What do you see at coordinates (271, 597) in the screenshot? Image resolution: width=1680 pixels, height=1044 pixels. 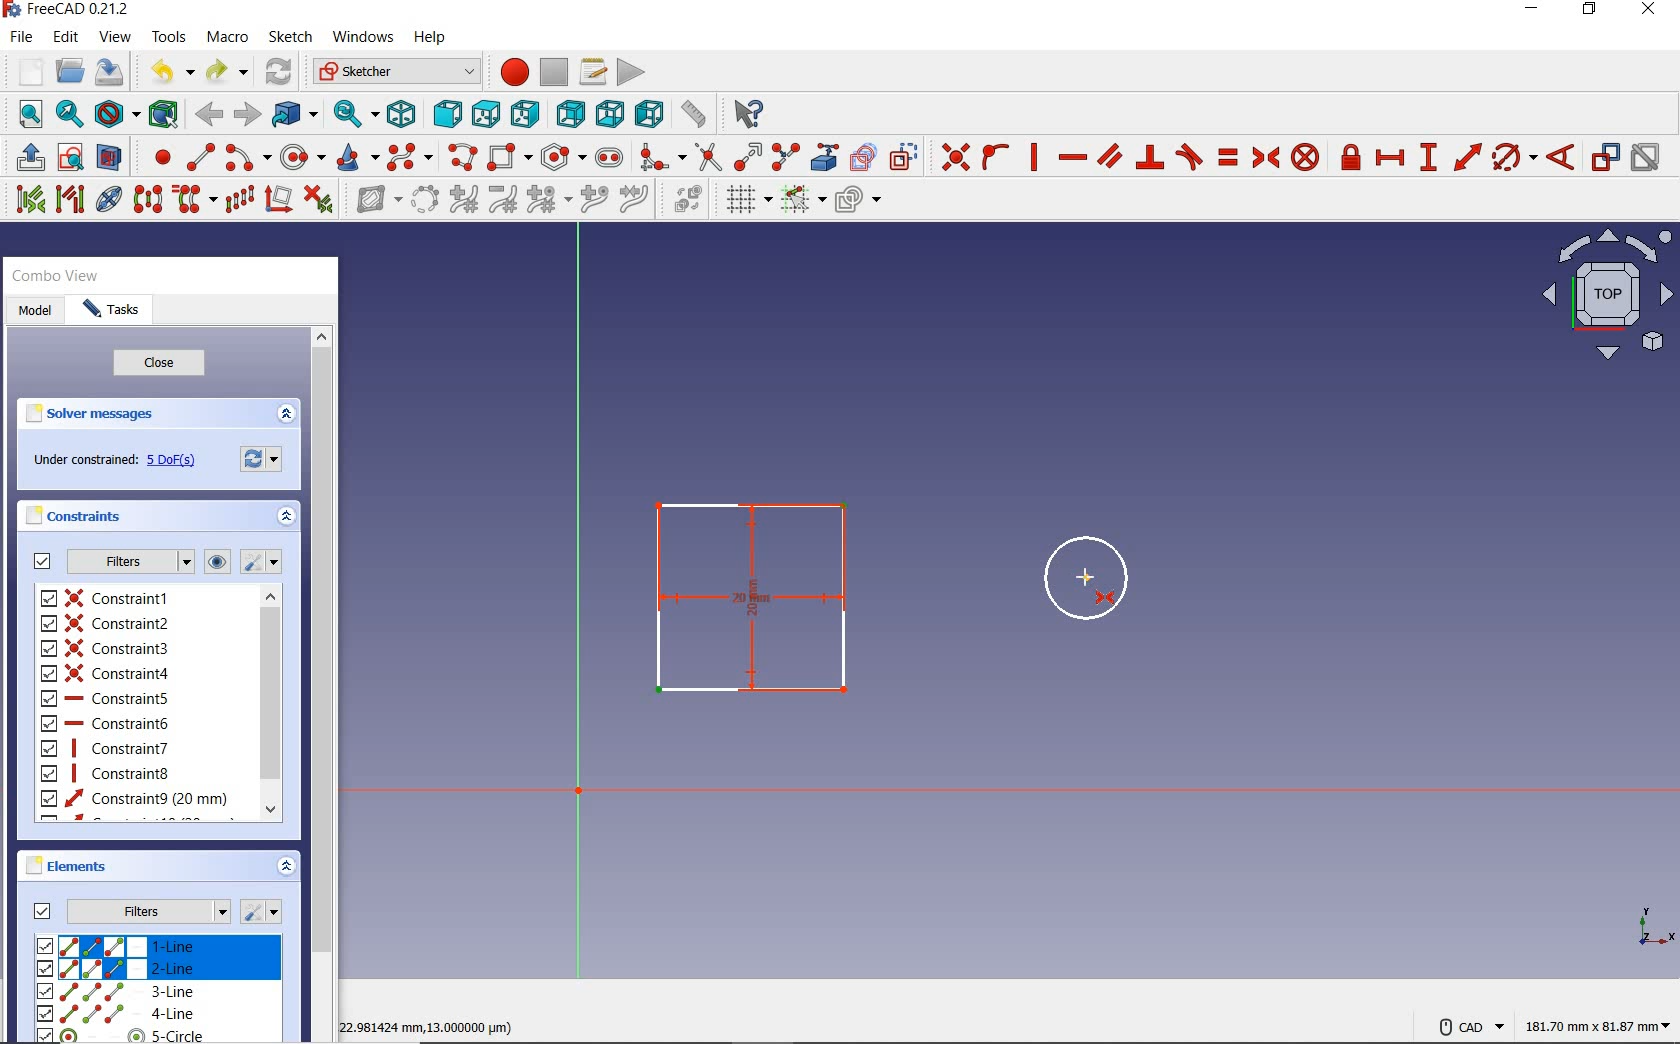 I see `Scroll up` at bounding box center [271, 597].